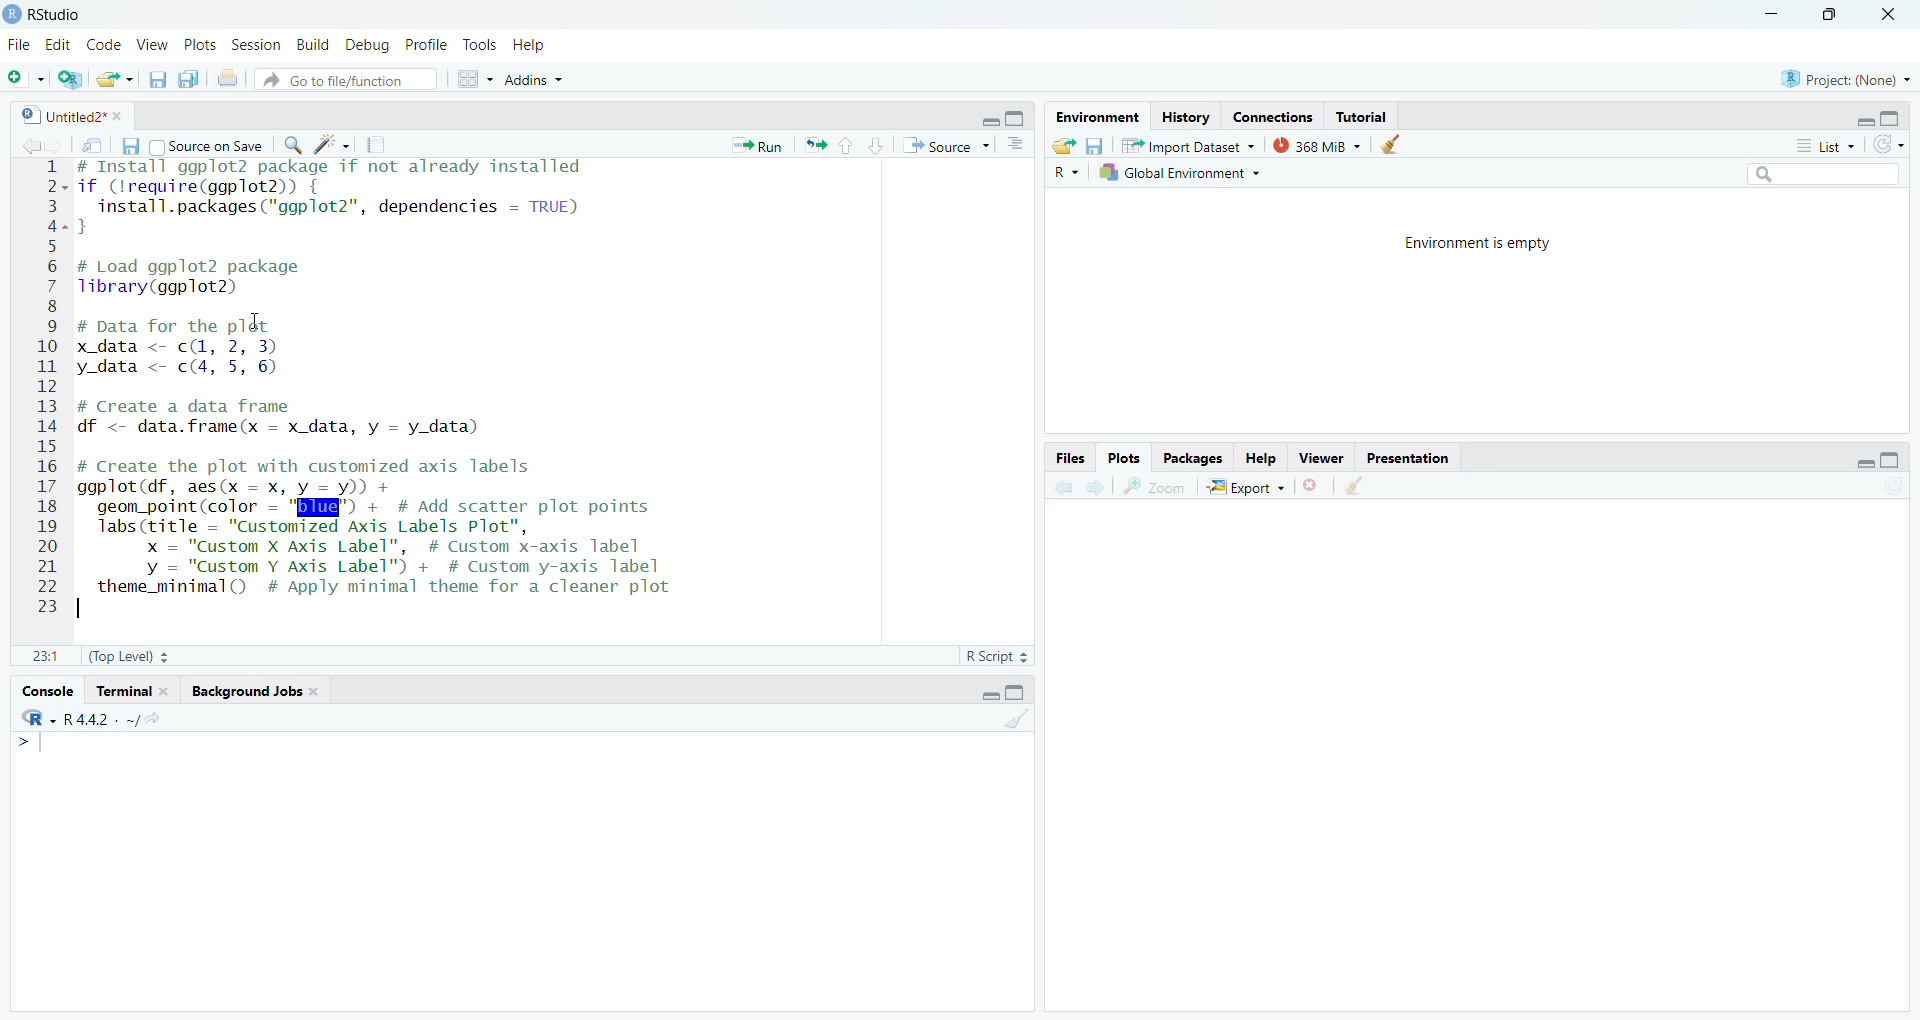  Describe the element at coordinates (761, 145) in the screenshot. I see `* Run` at that location.